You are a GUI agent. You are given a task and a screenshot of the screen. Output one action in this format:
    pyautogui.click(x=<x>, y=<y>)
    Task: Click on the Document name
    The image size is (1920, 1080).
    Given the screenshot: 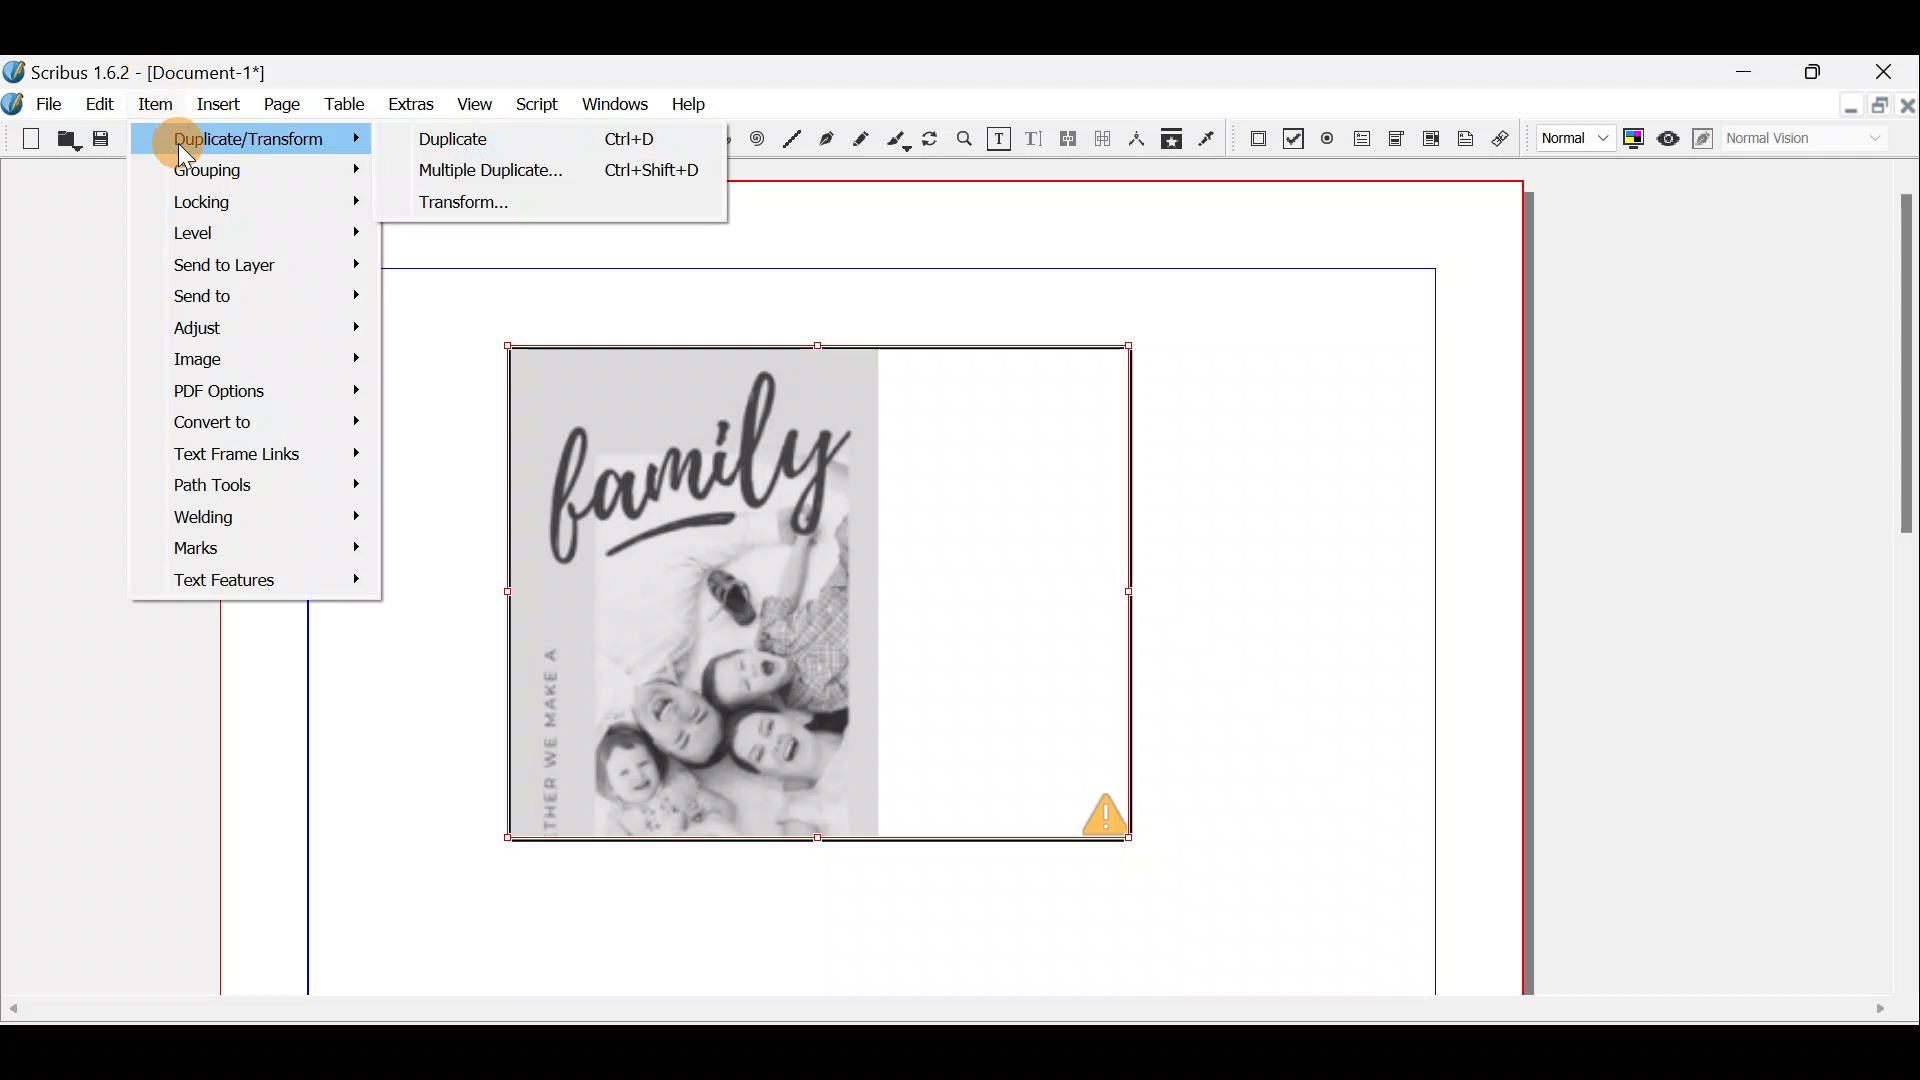 What is the action you would take?
    pyautogui.click(x=155, y=68)
    